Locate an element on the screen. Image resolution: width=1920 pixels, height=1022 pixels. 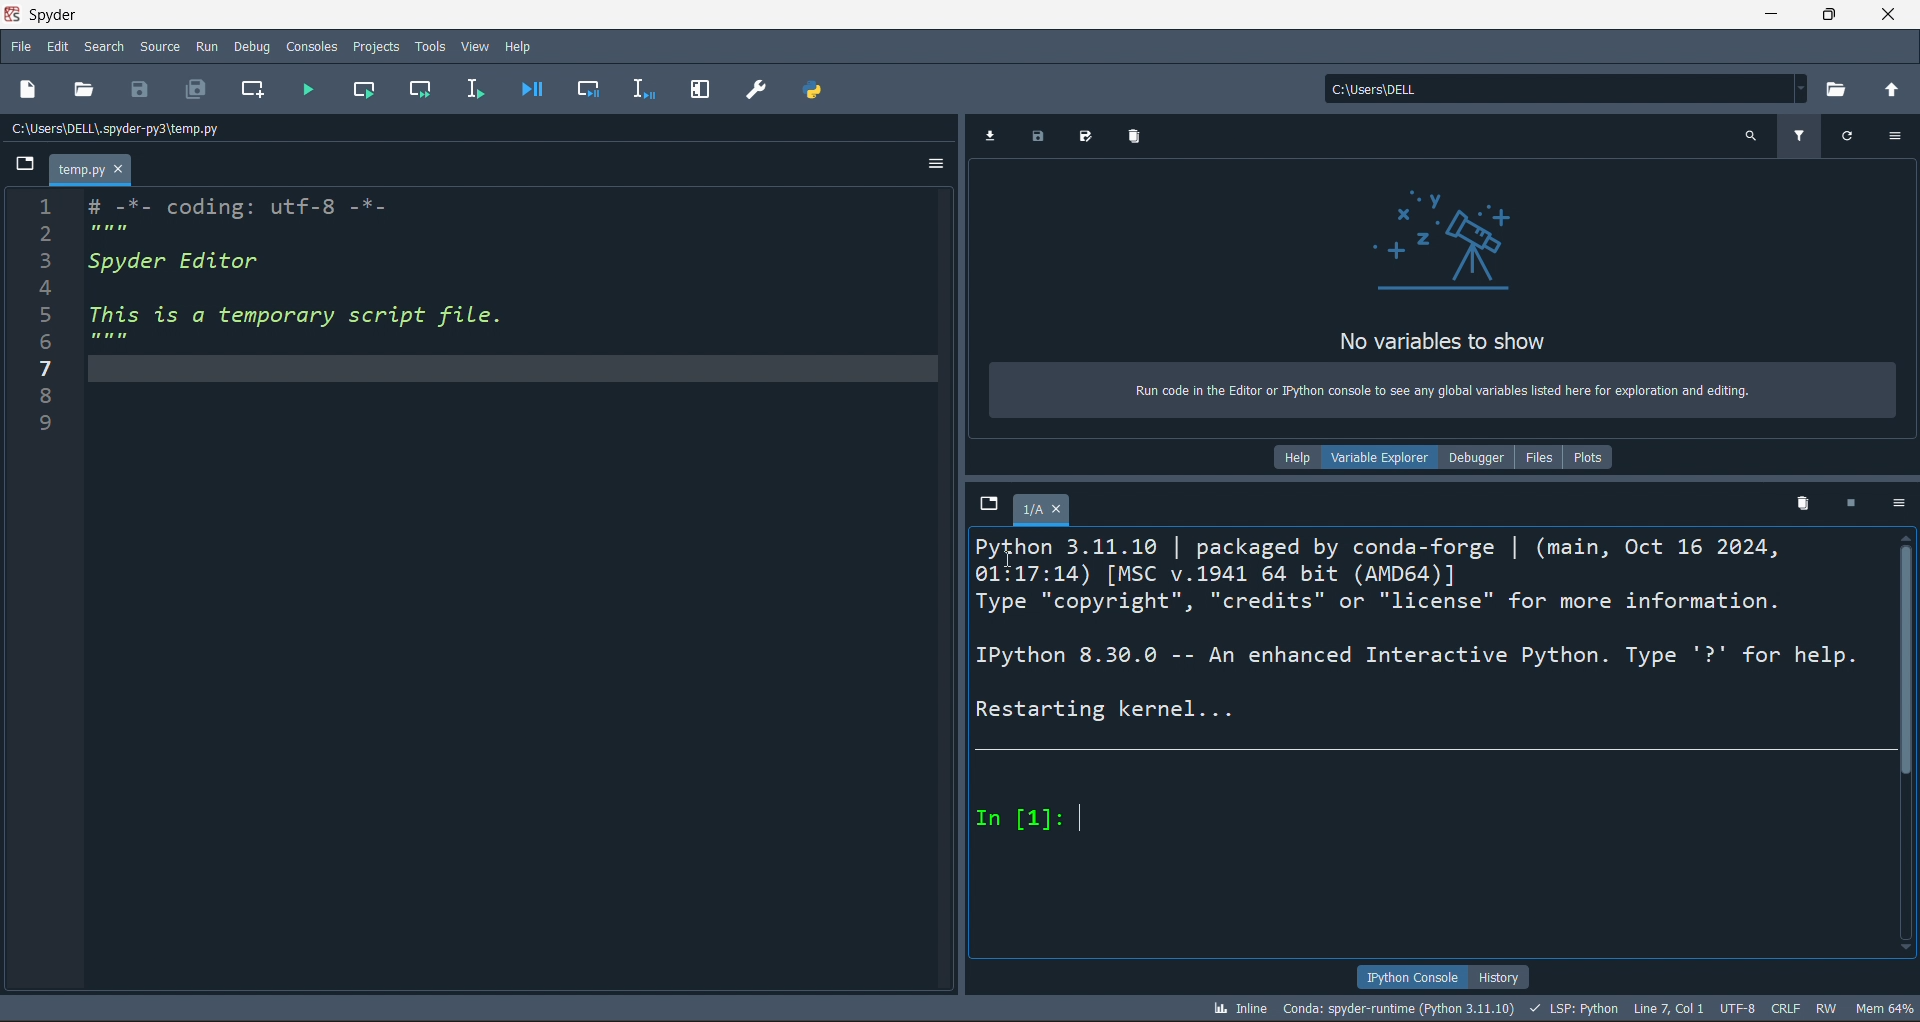
Run is located at coordinates (209, 48).